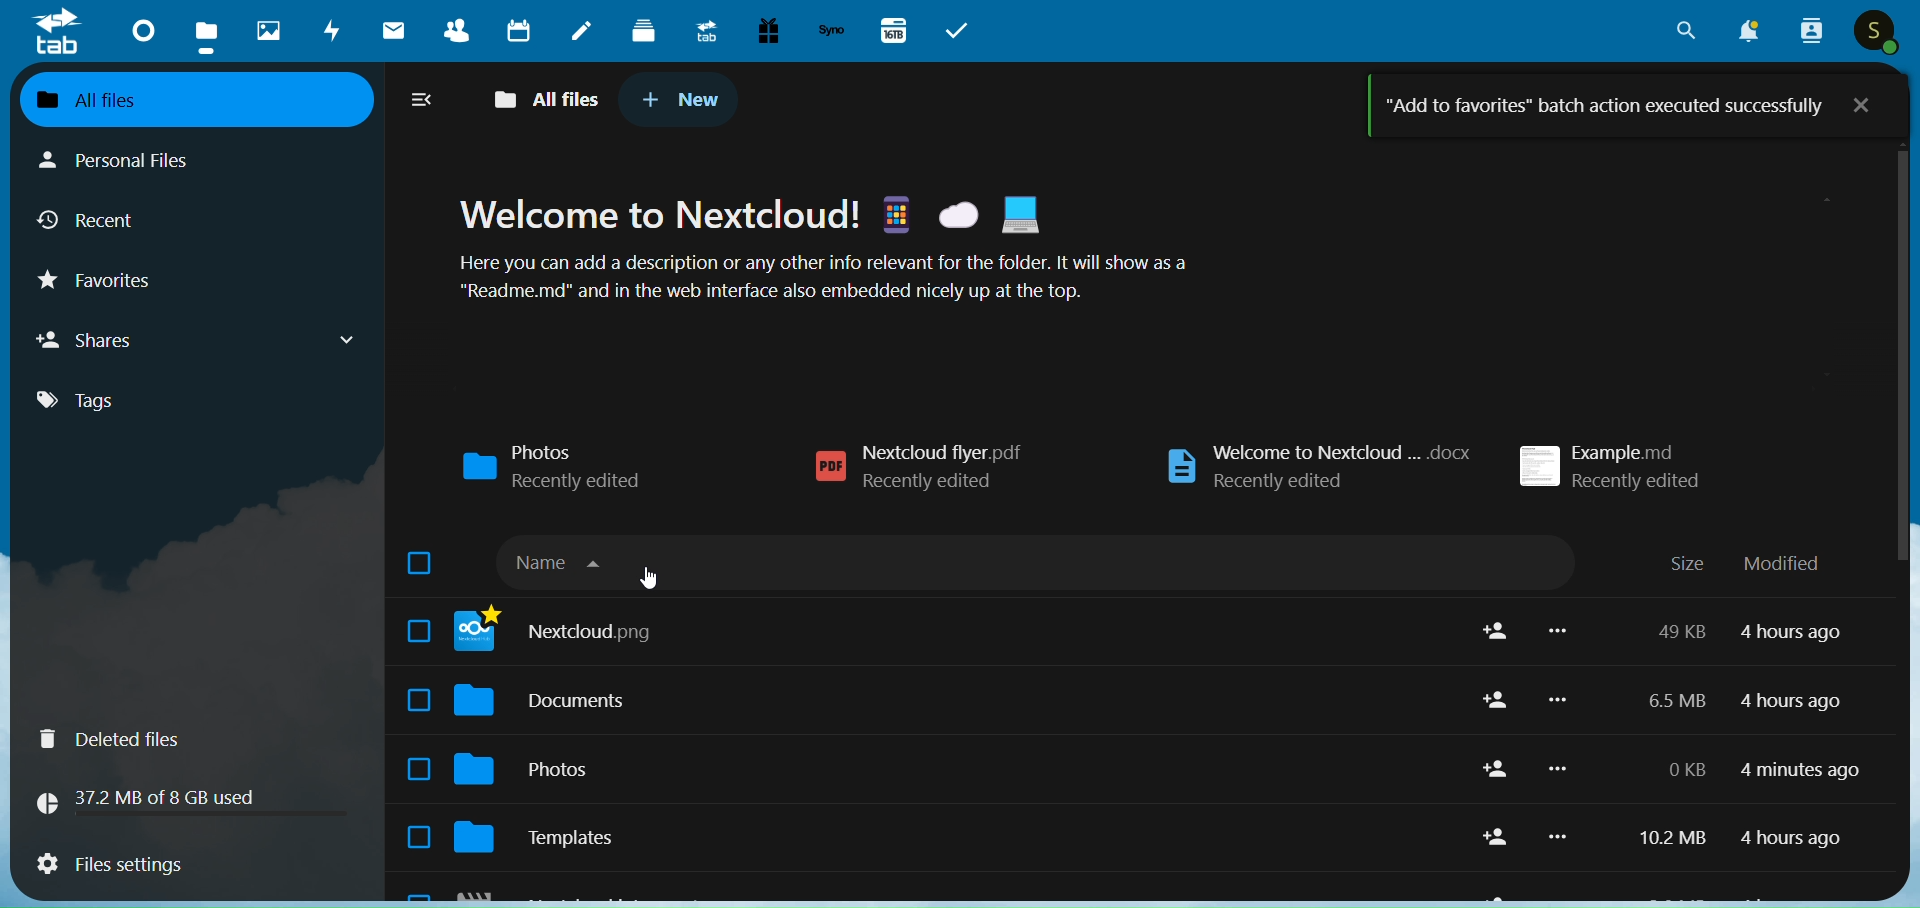 This screenshot has width=1920, height=908. I want to click on task, so click(958, 30).